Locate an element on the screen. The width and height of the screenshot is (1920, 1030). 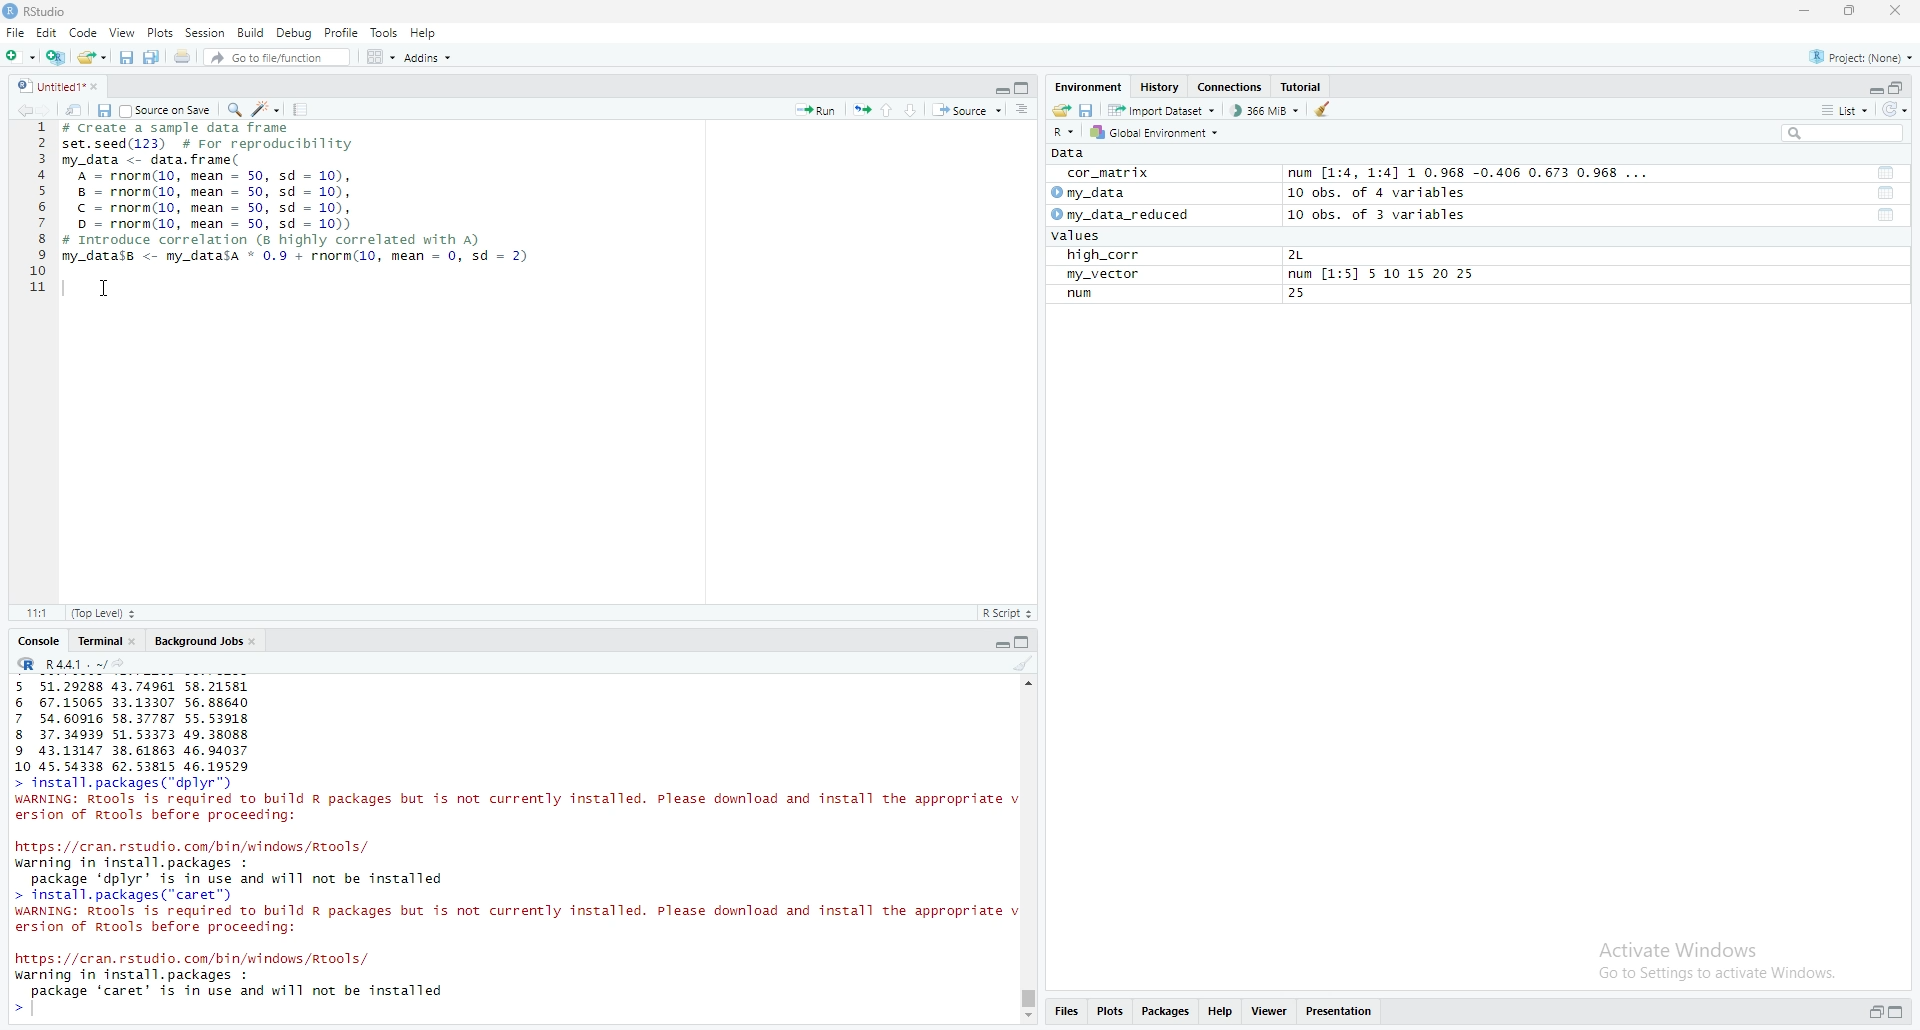
Debug is located at coordinates (296, 33).